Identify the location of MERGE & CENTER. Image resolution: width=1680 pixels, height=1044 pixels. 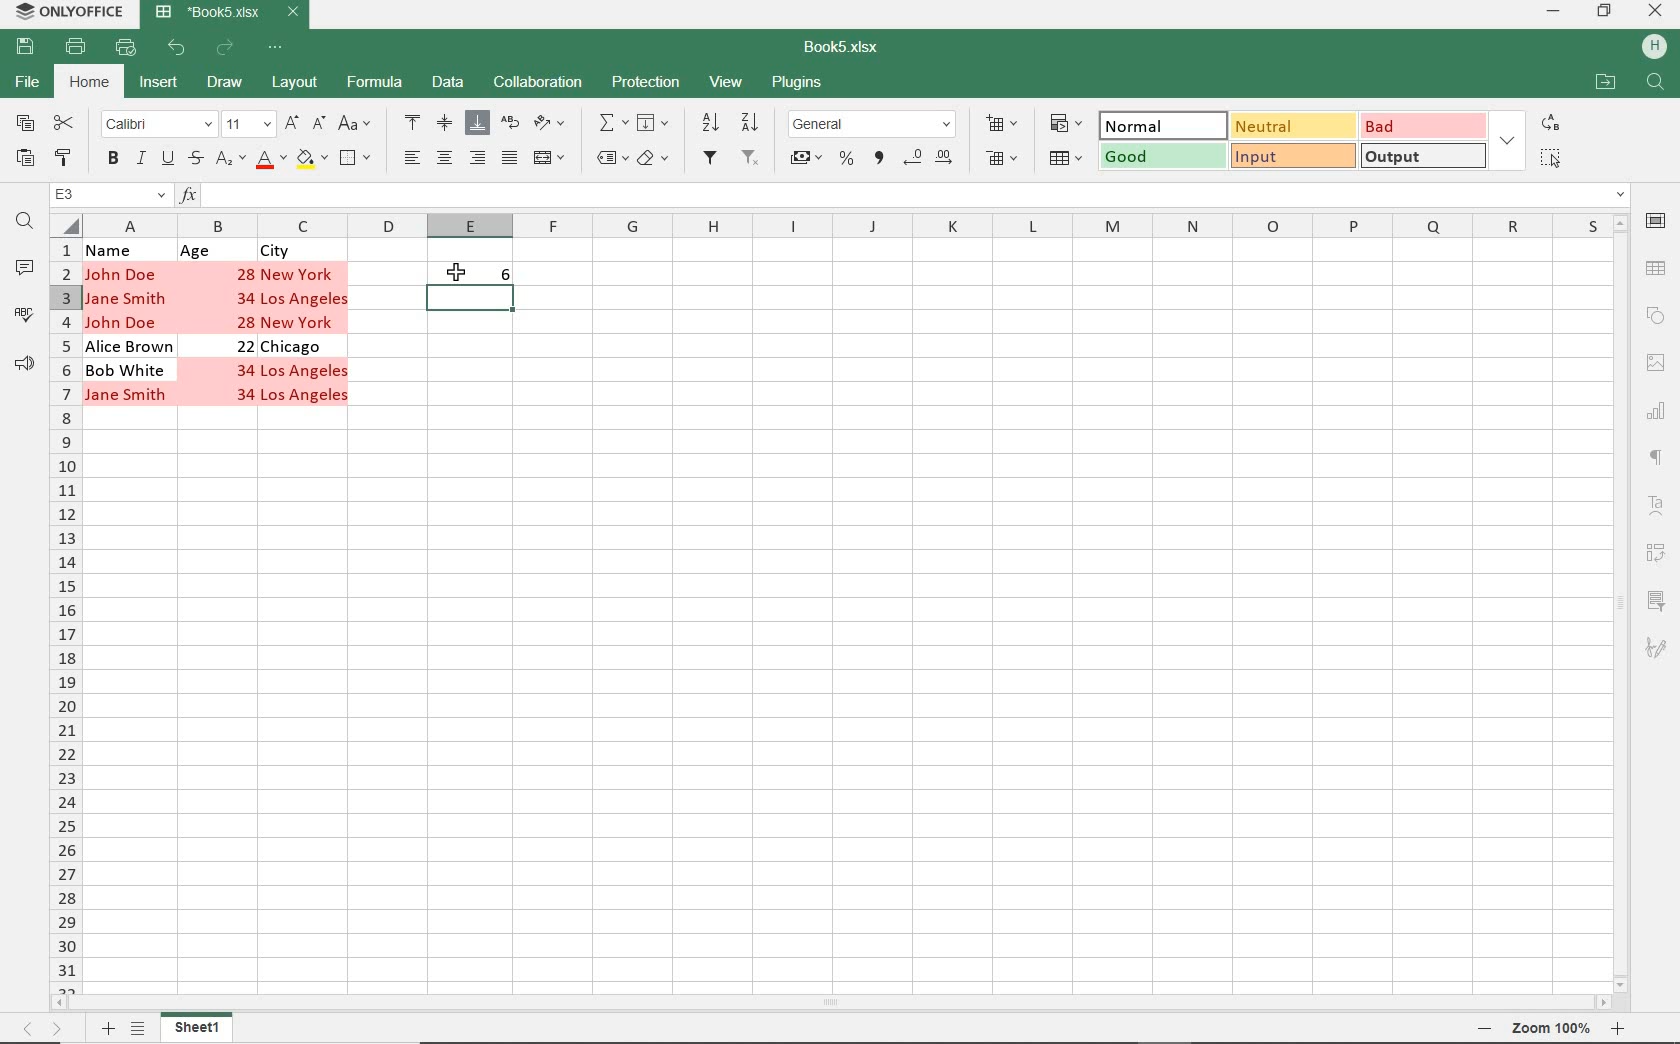
(553, 160).